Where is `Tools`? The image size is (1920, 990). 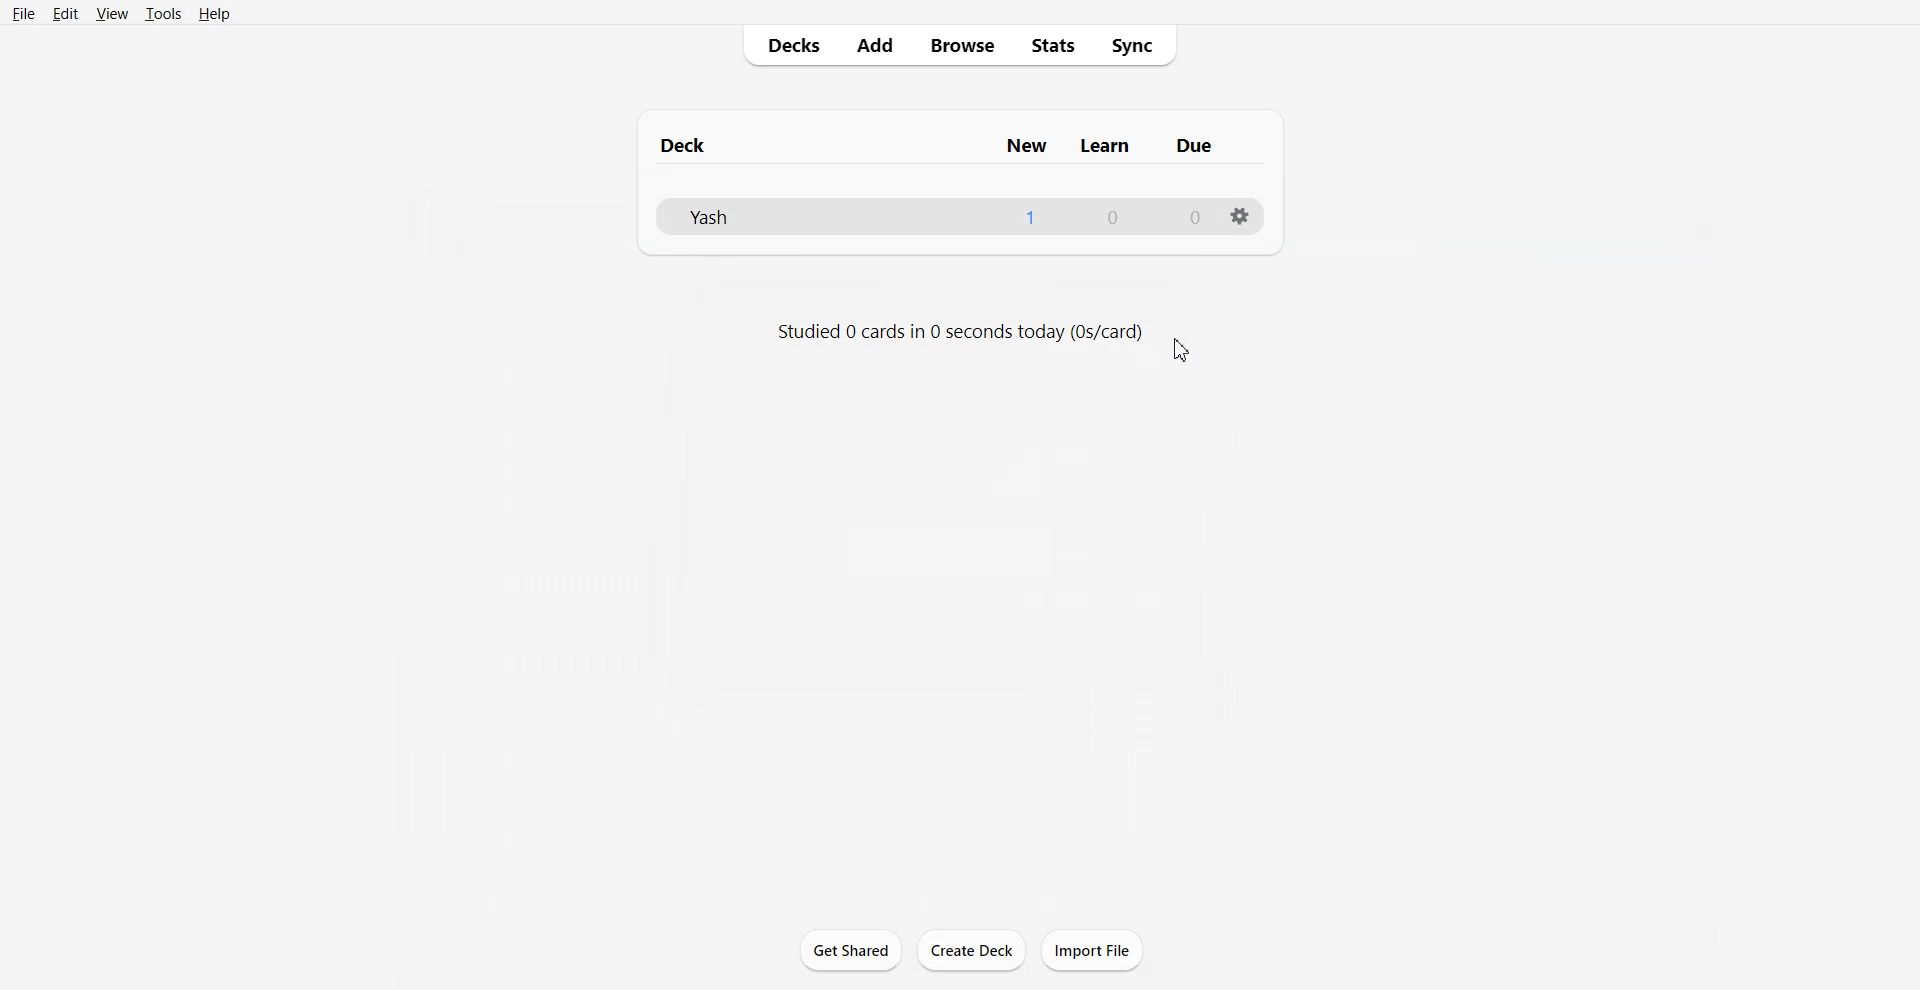 Tools is located at coordinates (164, 13).